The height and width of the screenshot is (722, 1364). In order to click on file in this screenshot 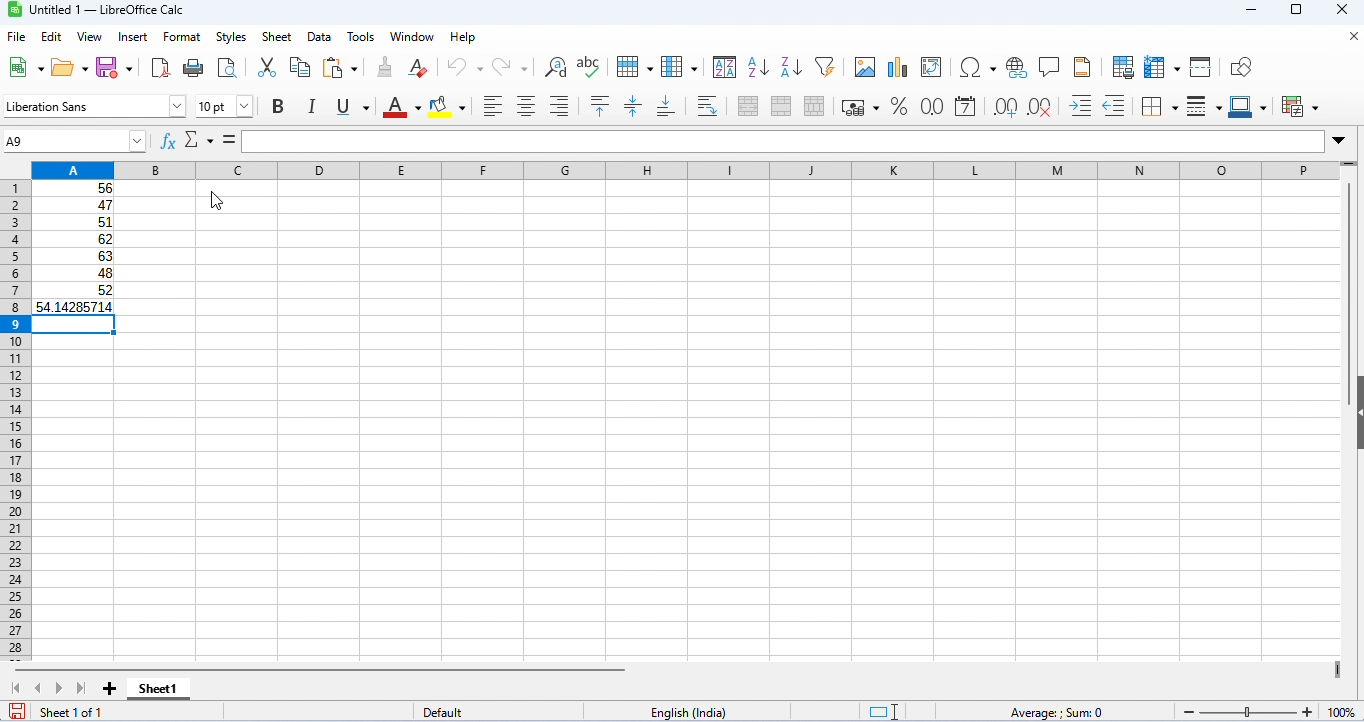, I will do `click(16, 37)`.